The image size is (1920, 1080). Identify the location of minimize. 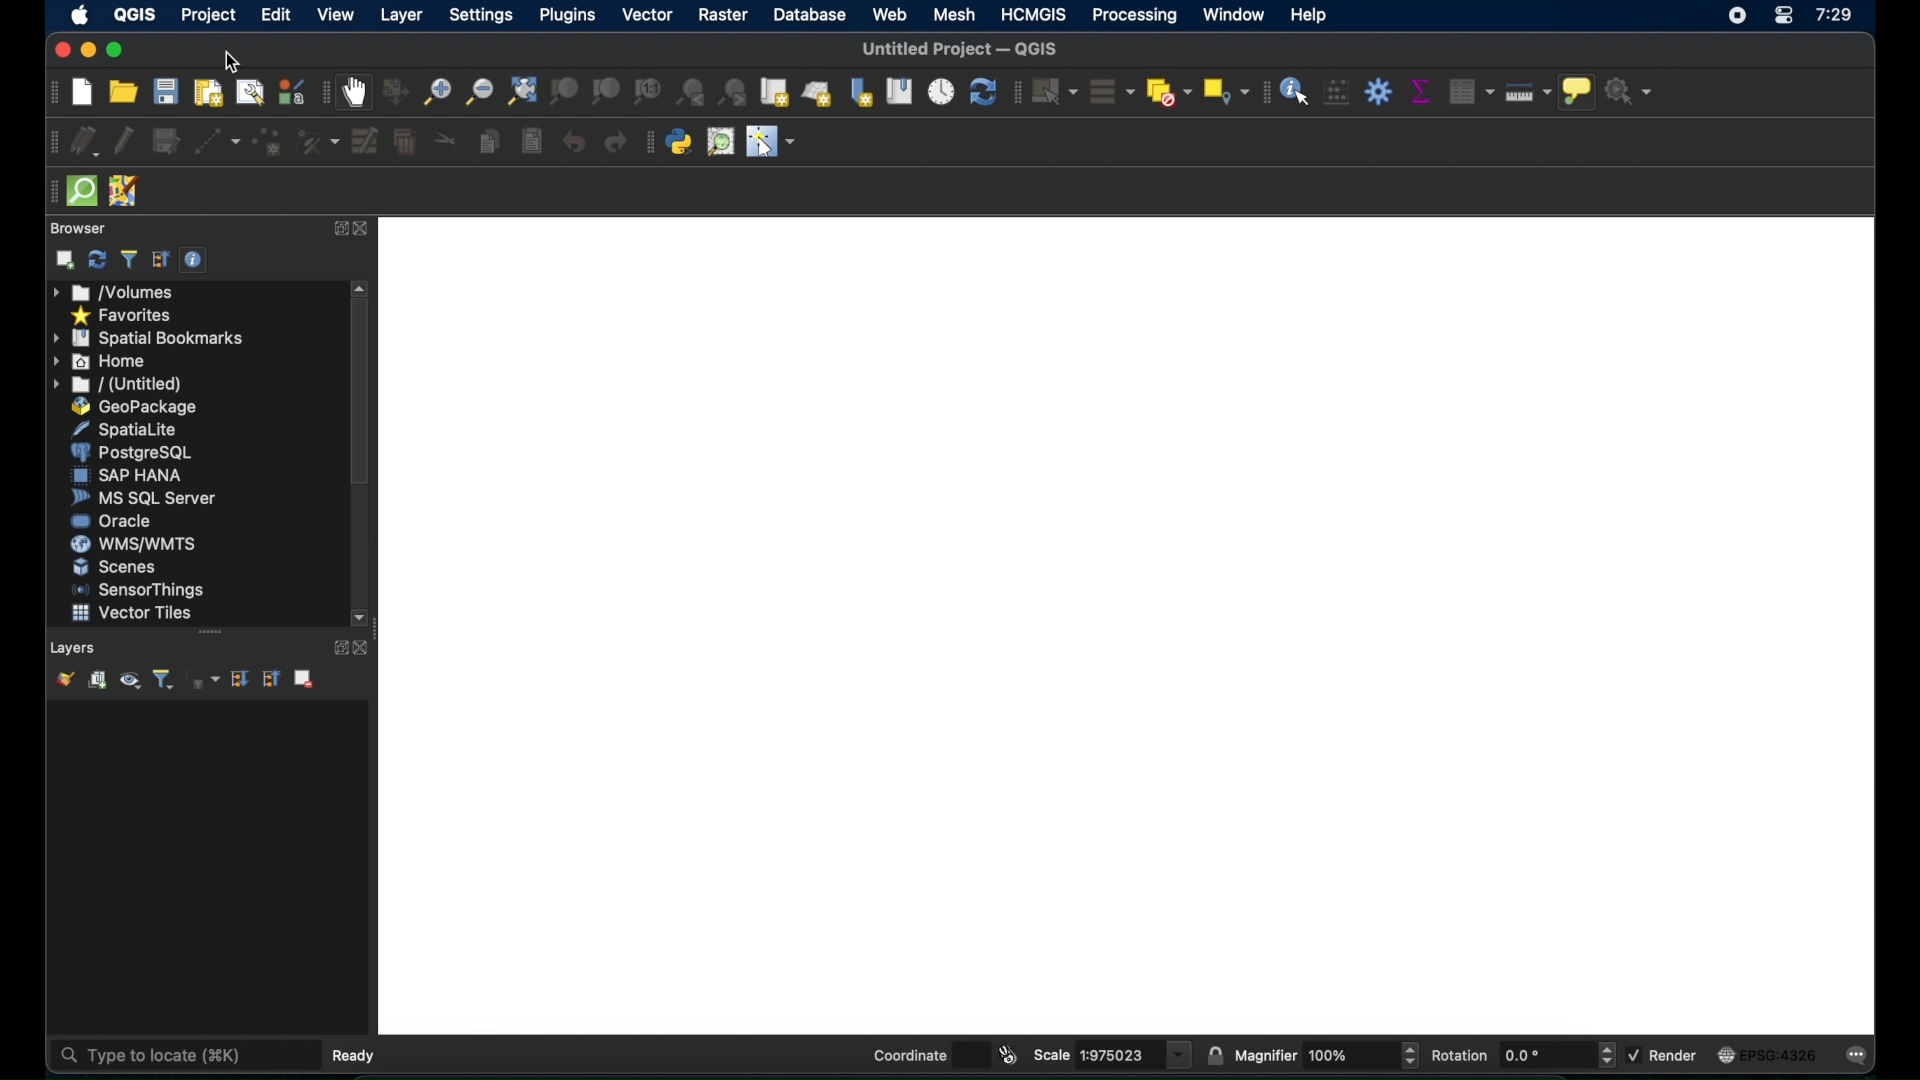
(89, 48).